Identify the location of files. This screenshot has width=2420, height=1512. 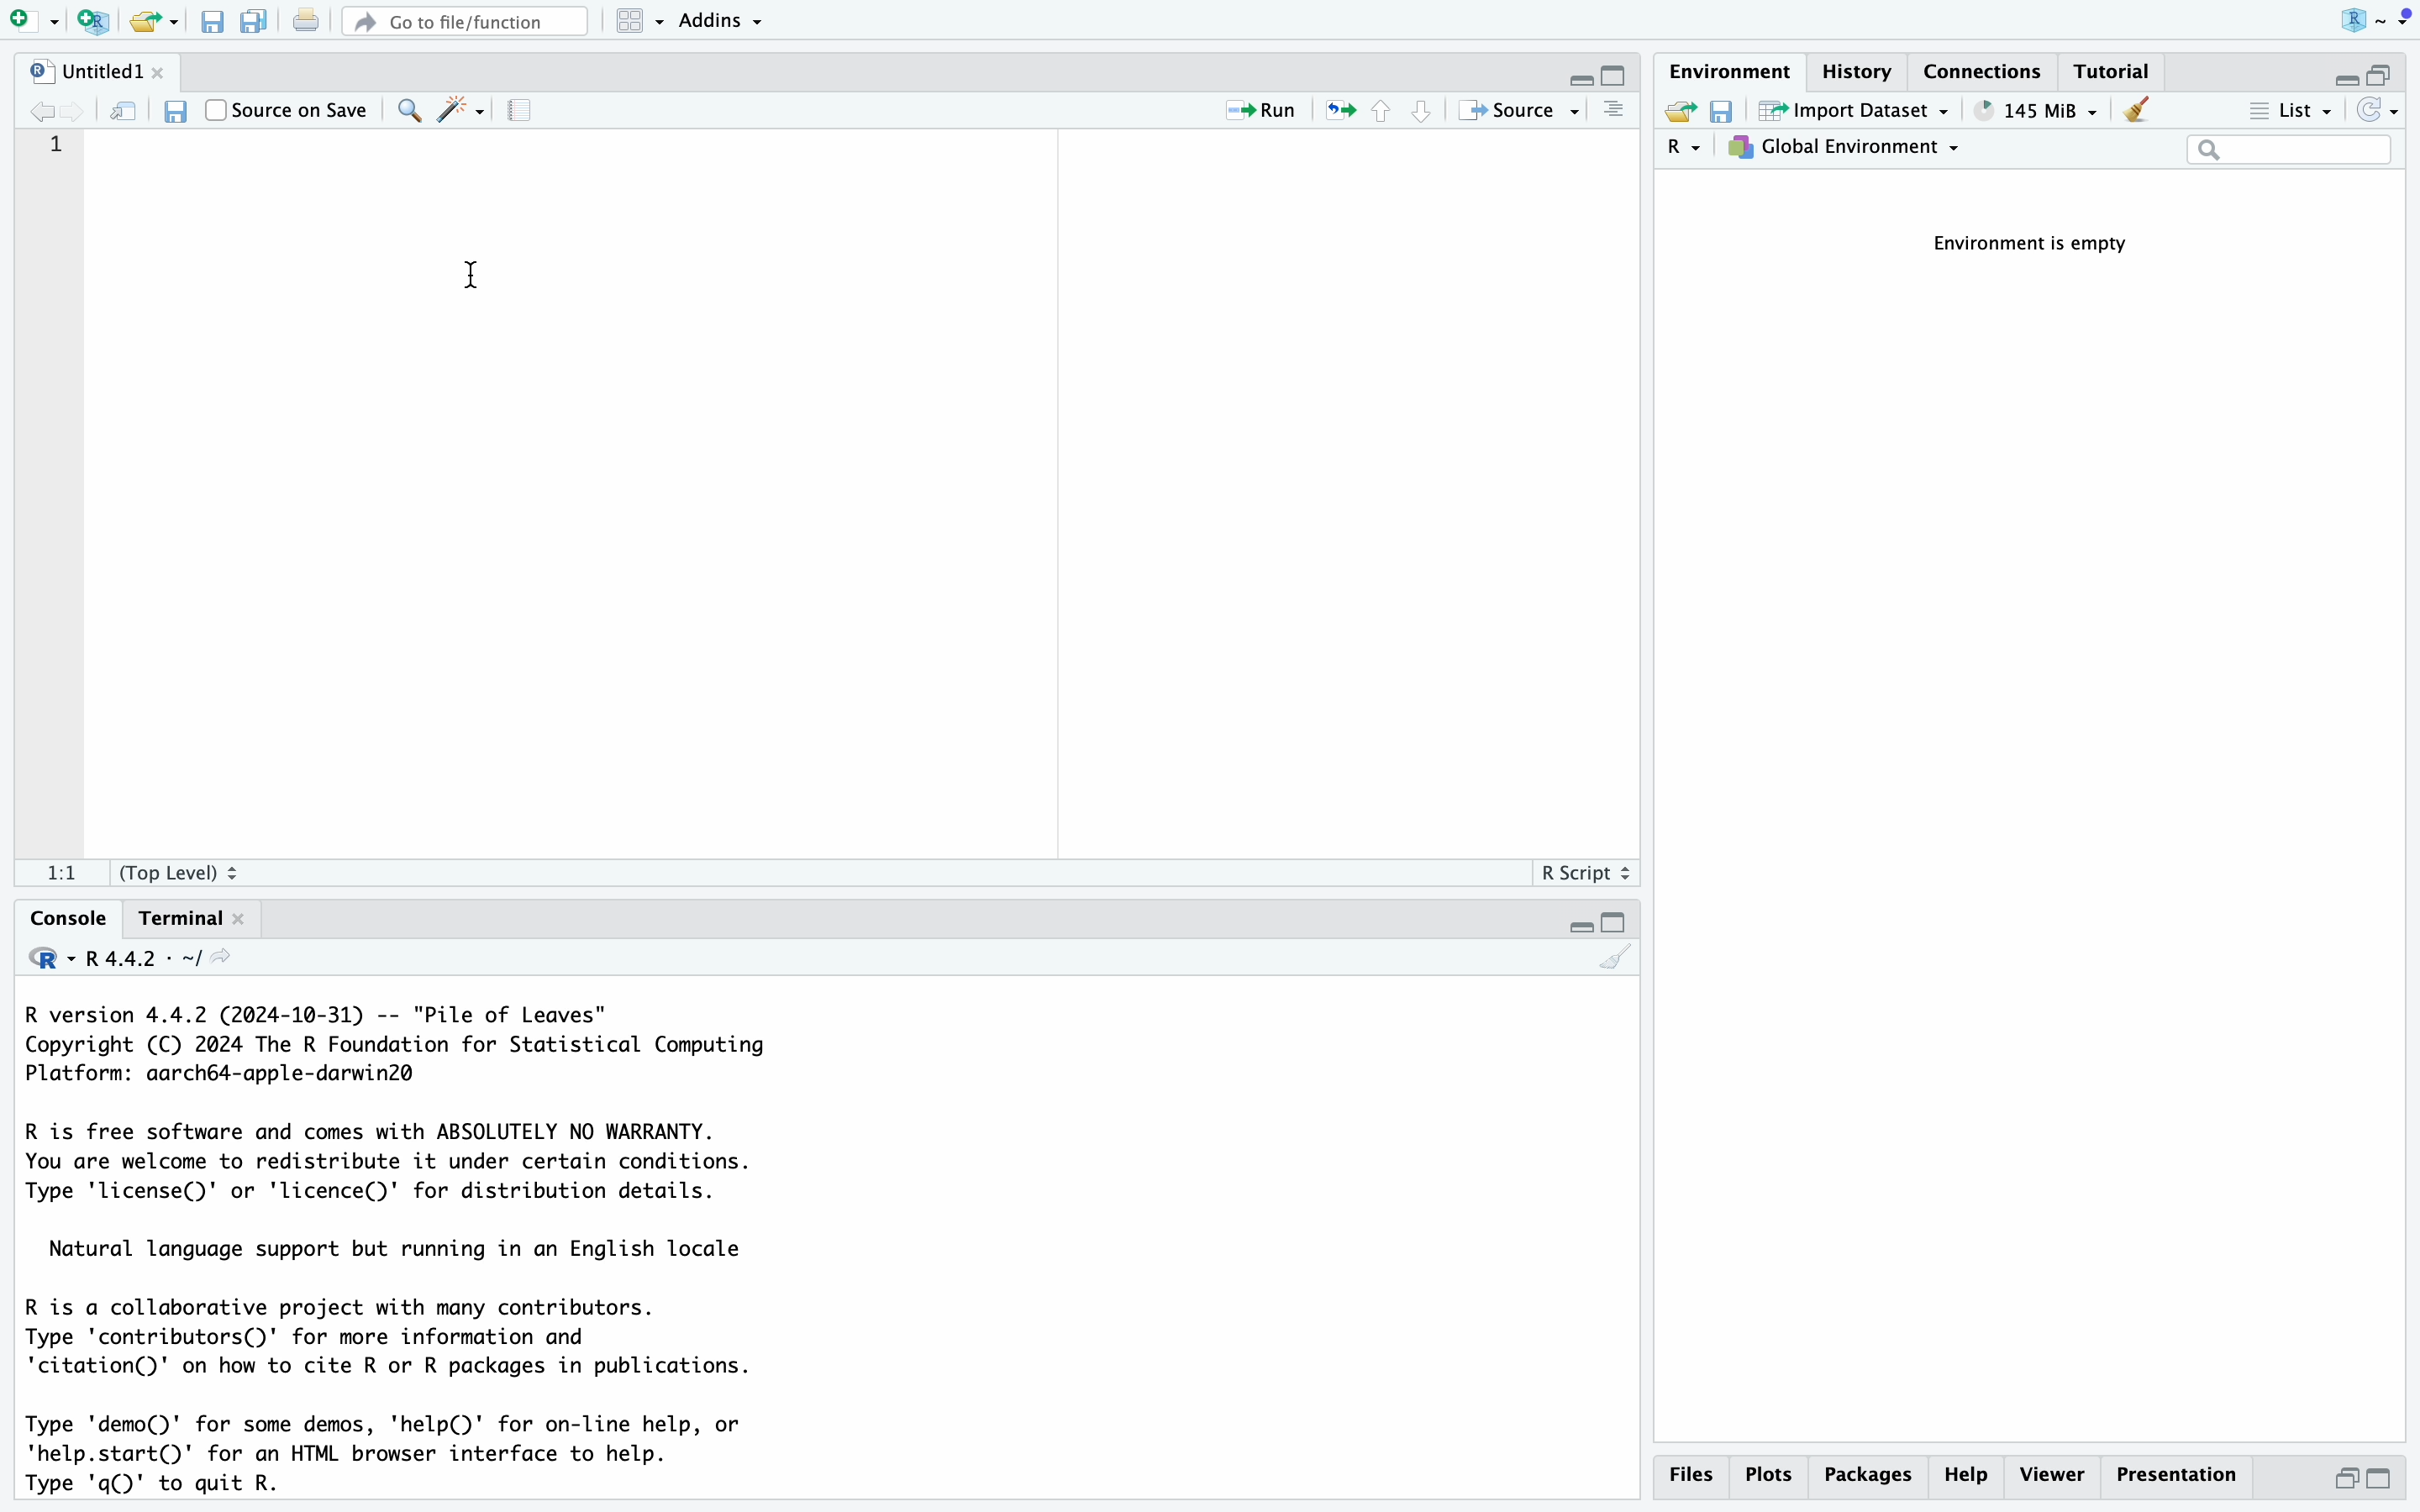
(1695, 1475).